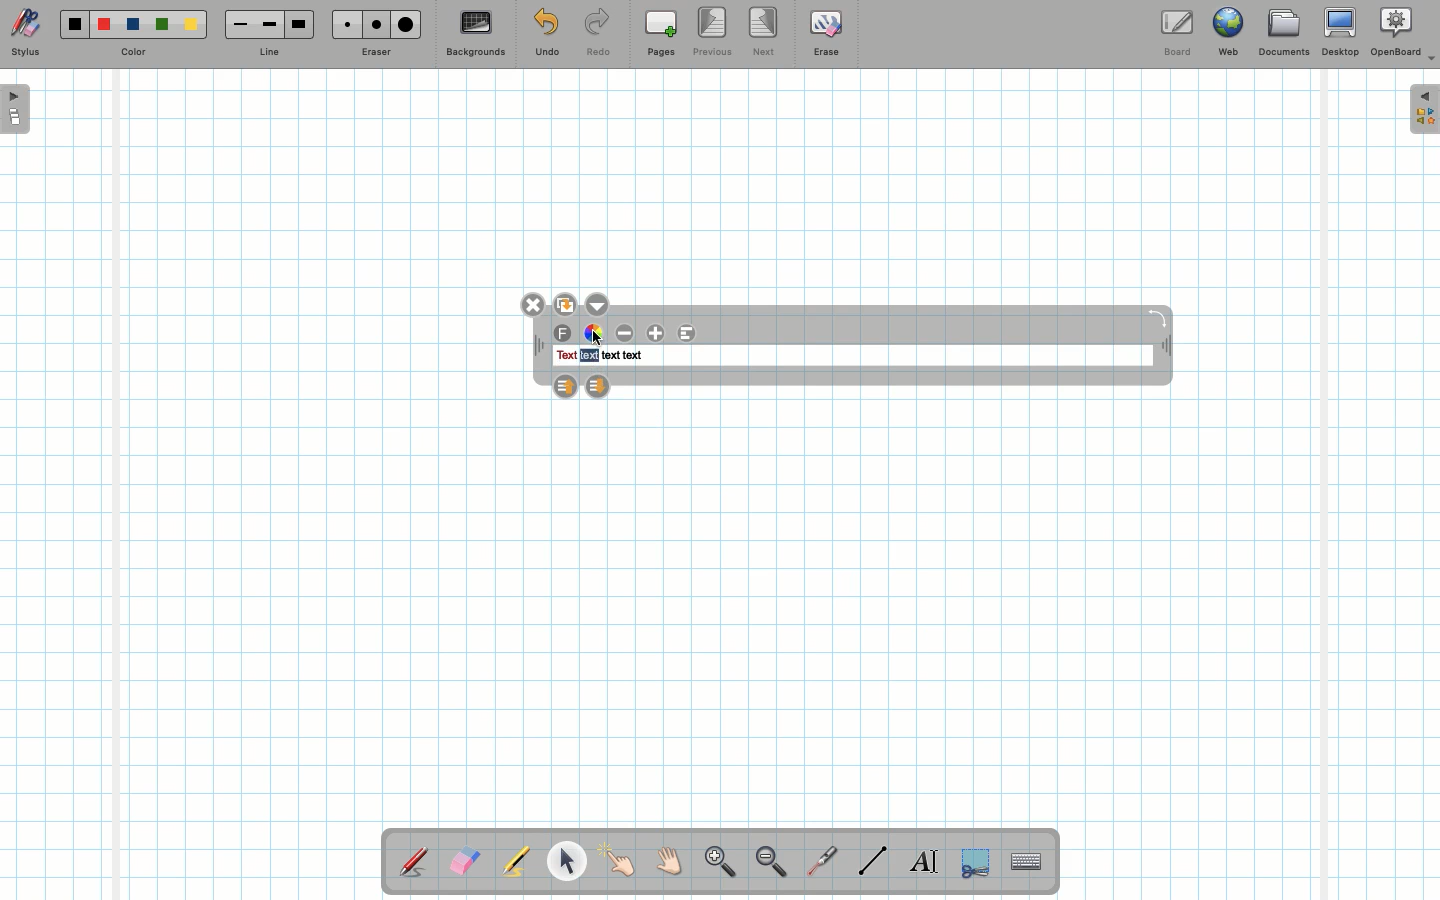  Describe the element at coordinates (1283, 35) in the screenshot. I see `Documents` at that location.